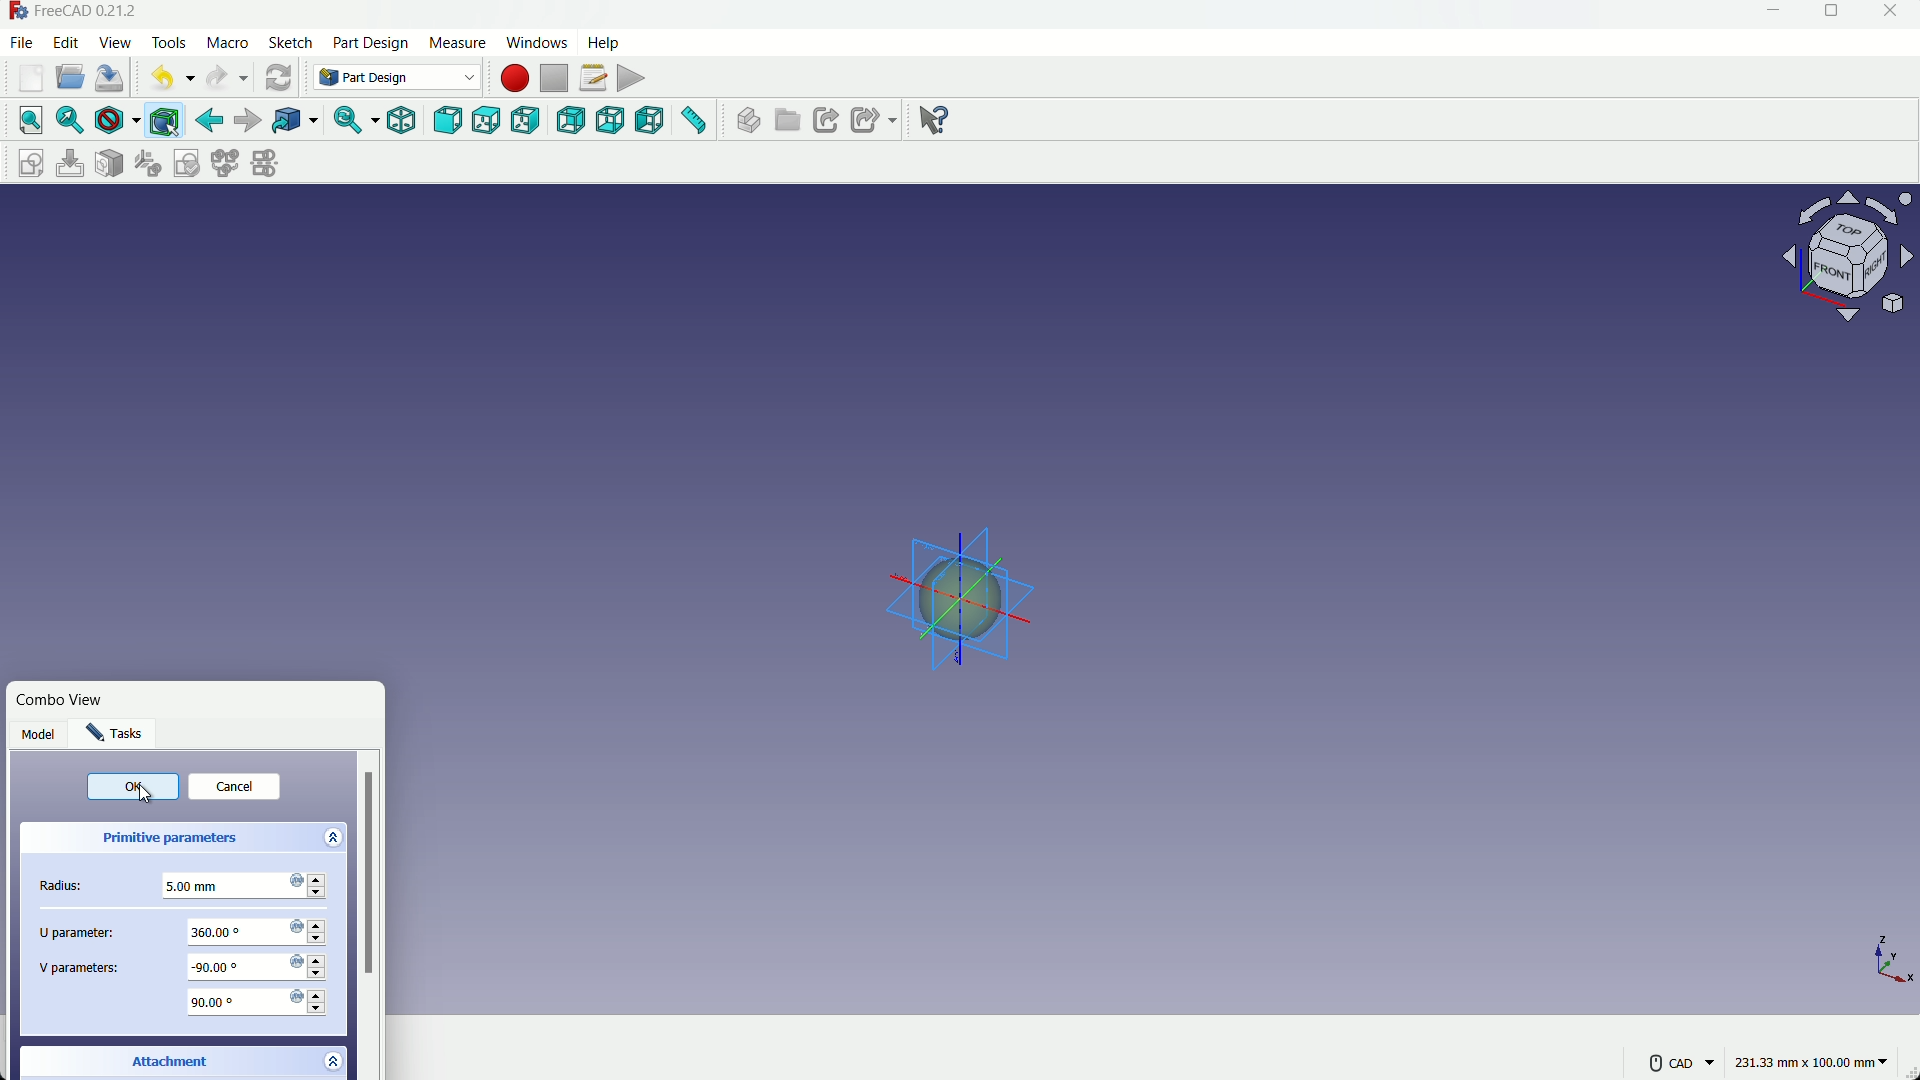 The height and width of the screenshot is (1080, 1920). What do you see at coordinates (278, 78) in the screenshot?
I see `refresh` at bounding box center [278, 78].